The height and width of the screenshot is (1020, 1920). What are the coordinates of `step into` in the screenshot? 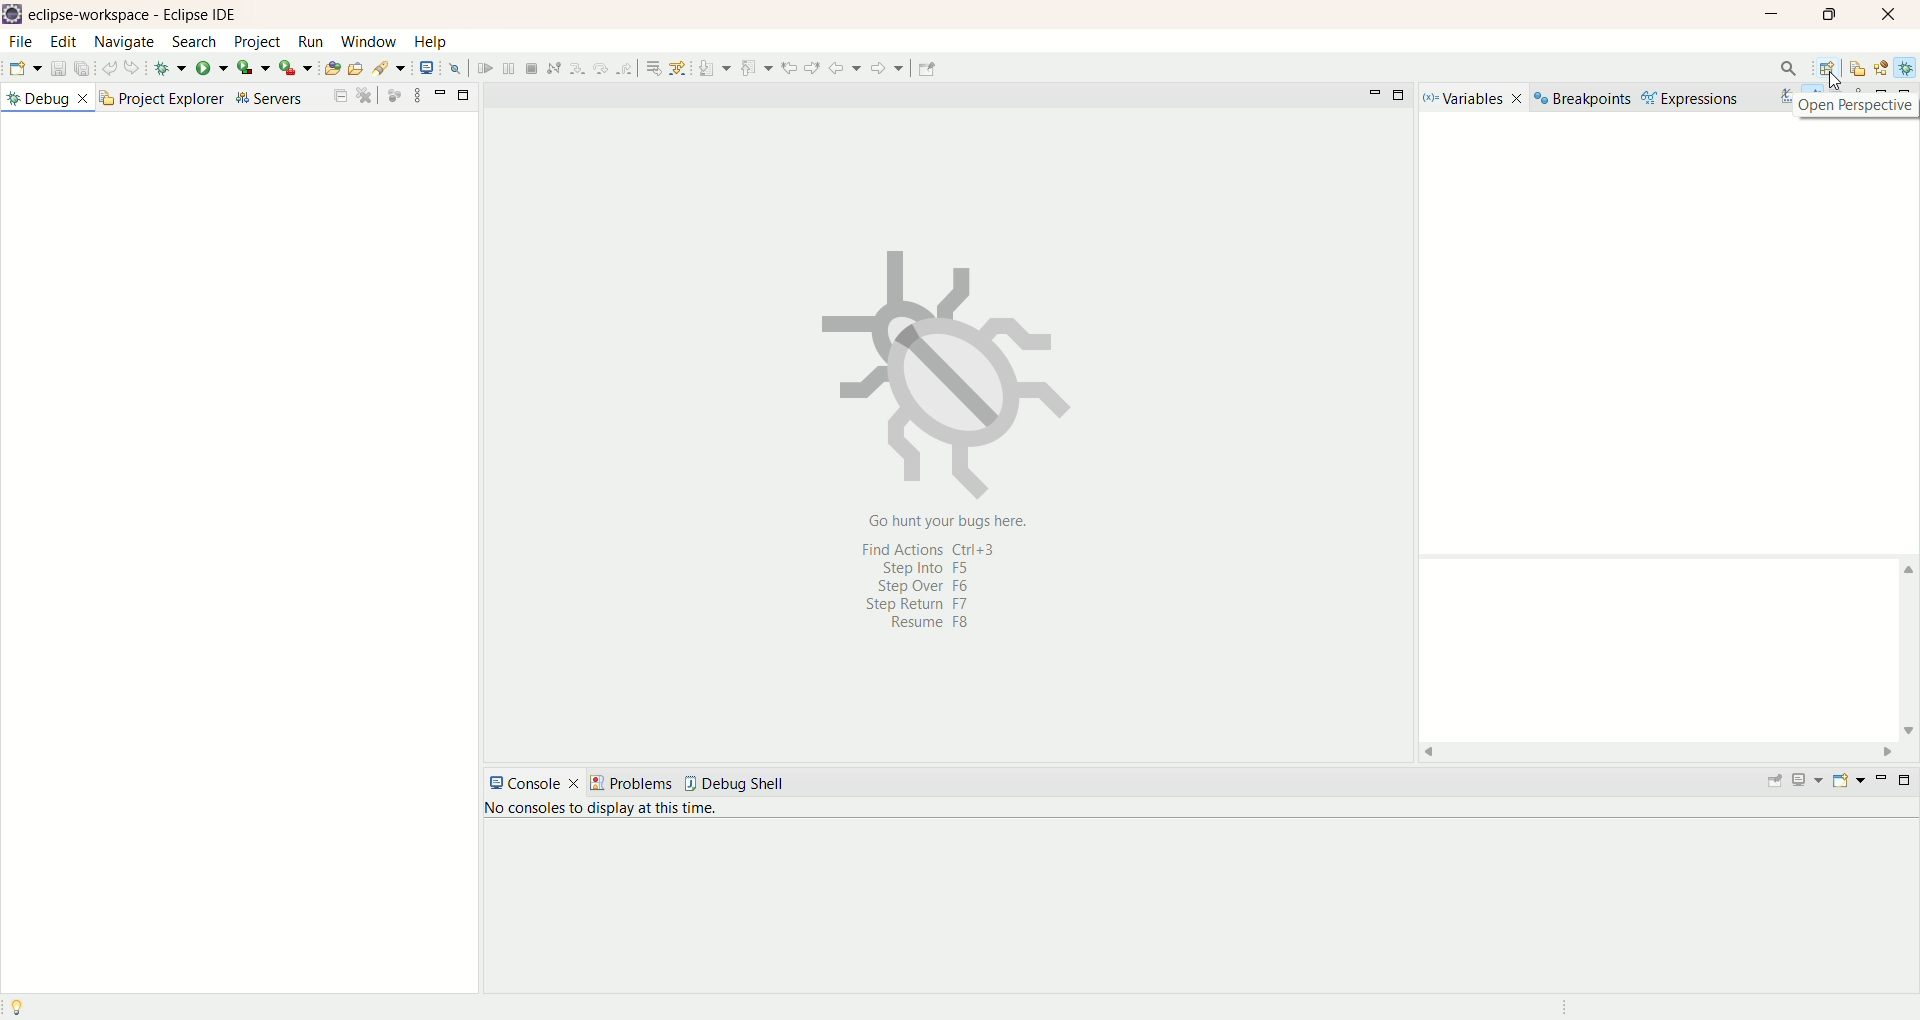 It's located at (721, 68).